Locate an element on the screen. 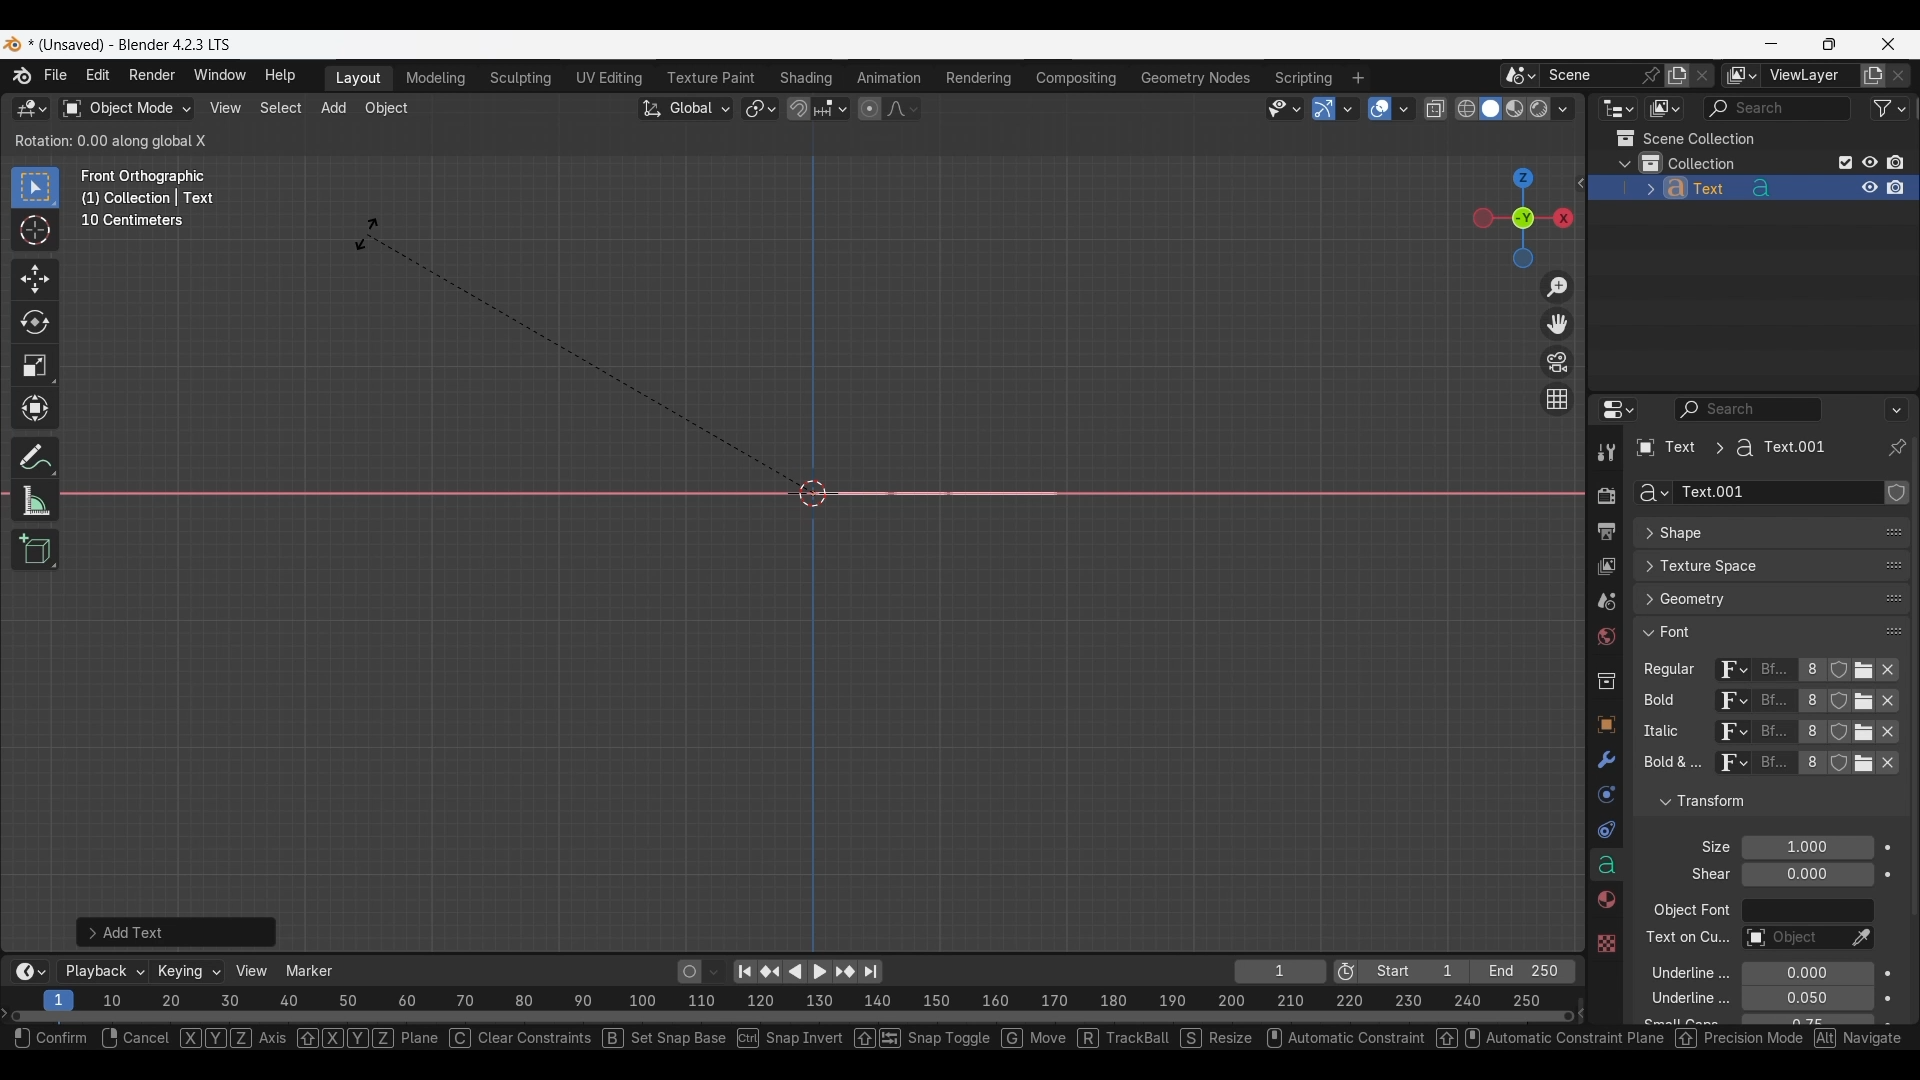 This screenshot has height=1080, width=1920. change position is located at coordinates (1895, 563).